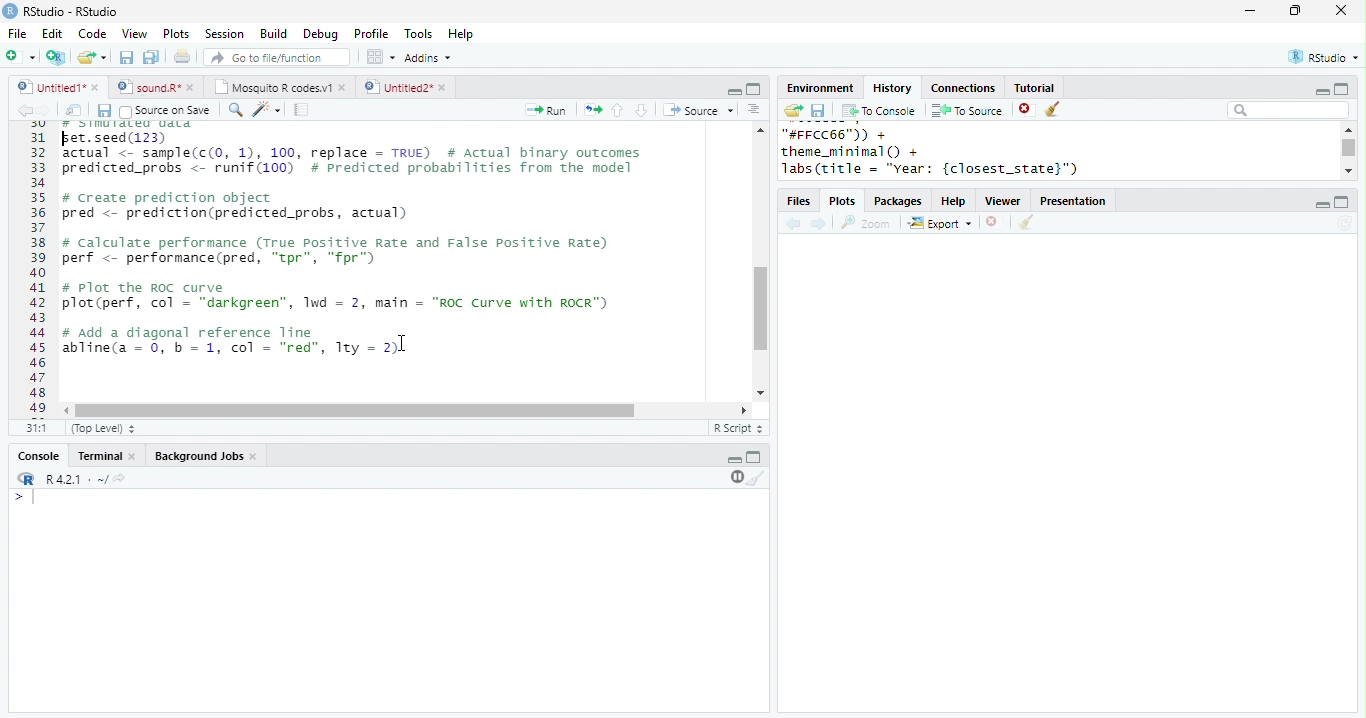  What do you see at coordinates (75, 12) in the screenshot?
I see `RStudio-RStudio` at bounding box center [75, 12].